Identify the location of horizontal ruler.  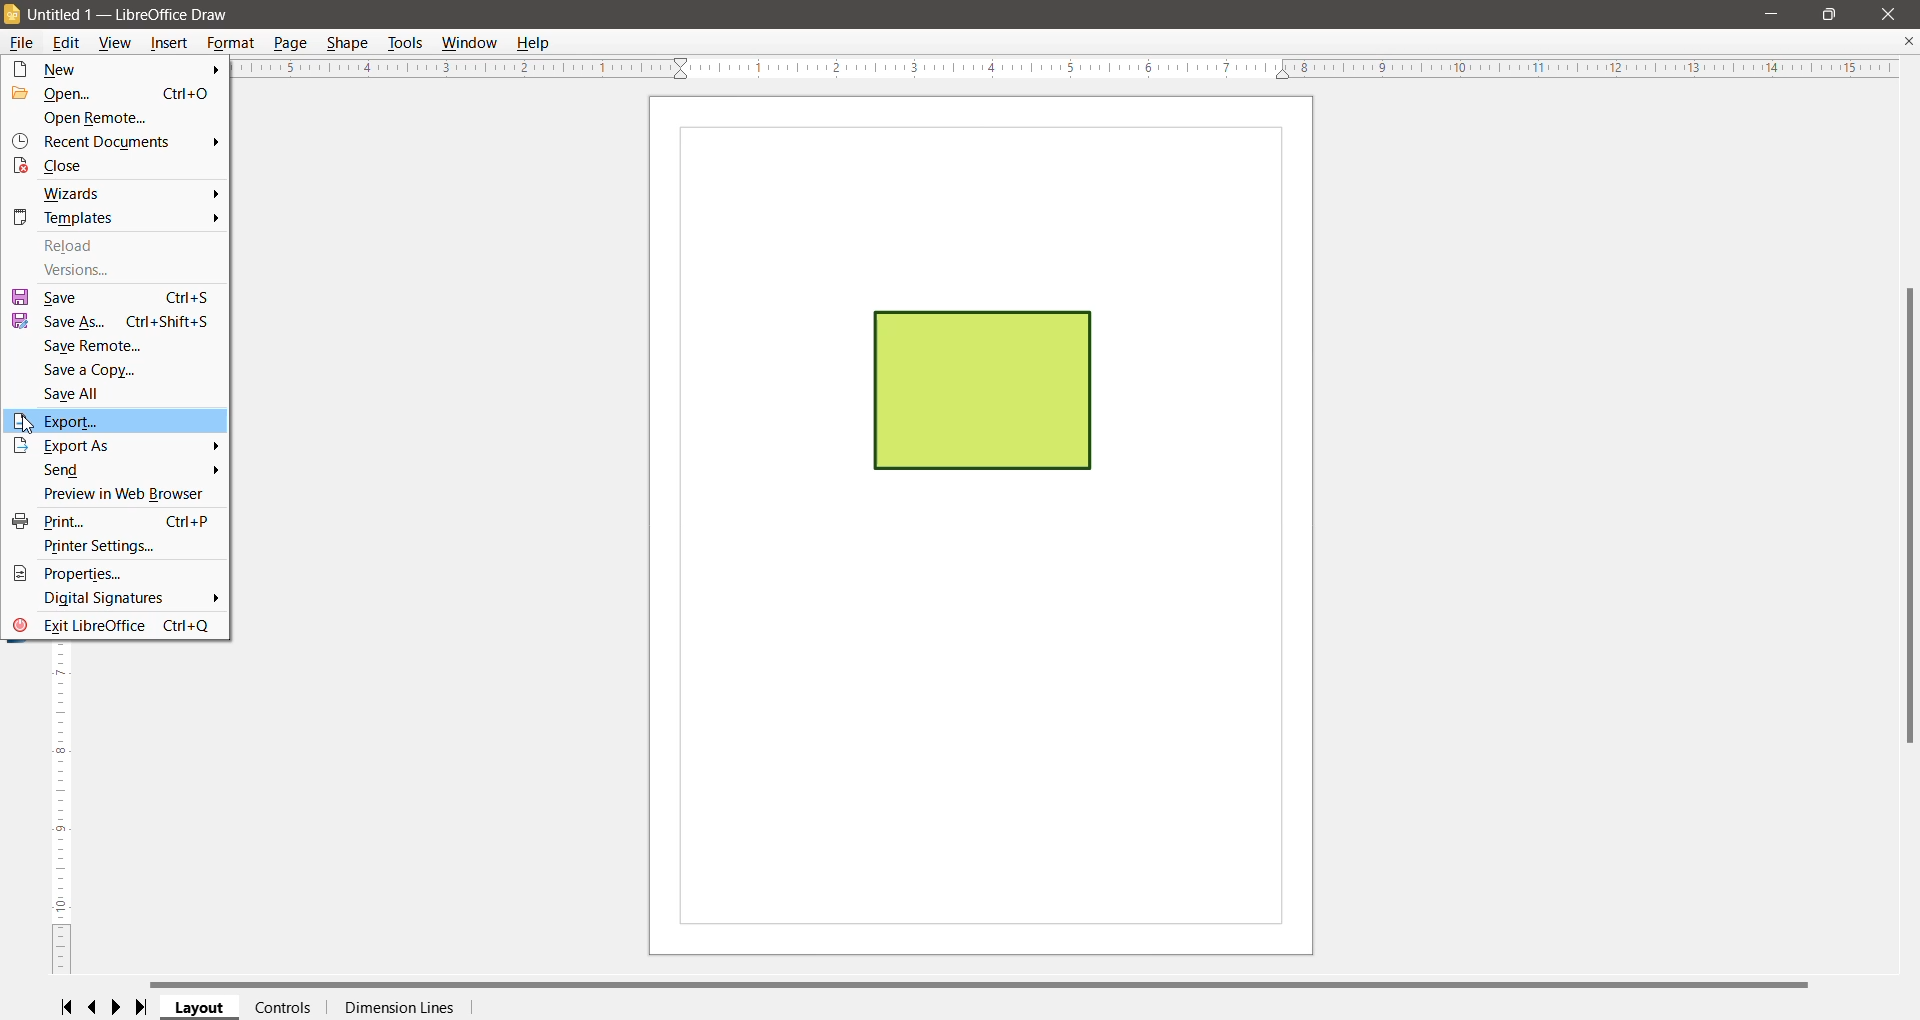
(1070, 71).